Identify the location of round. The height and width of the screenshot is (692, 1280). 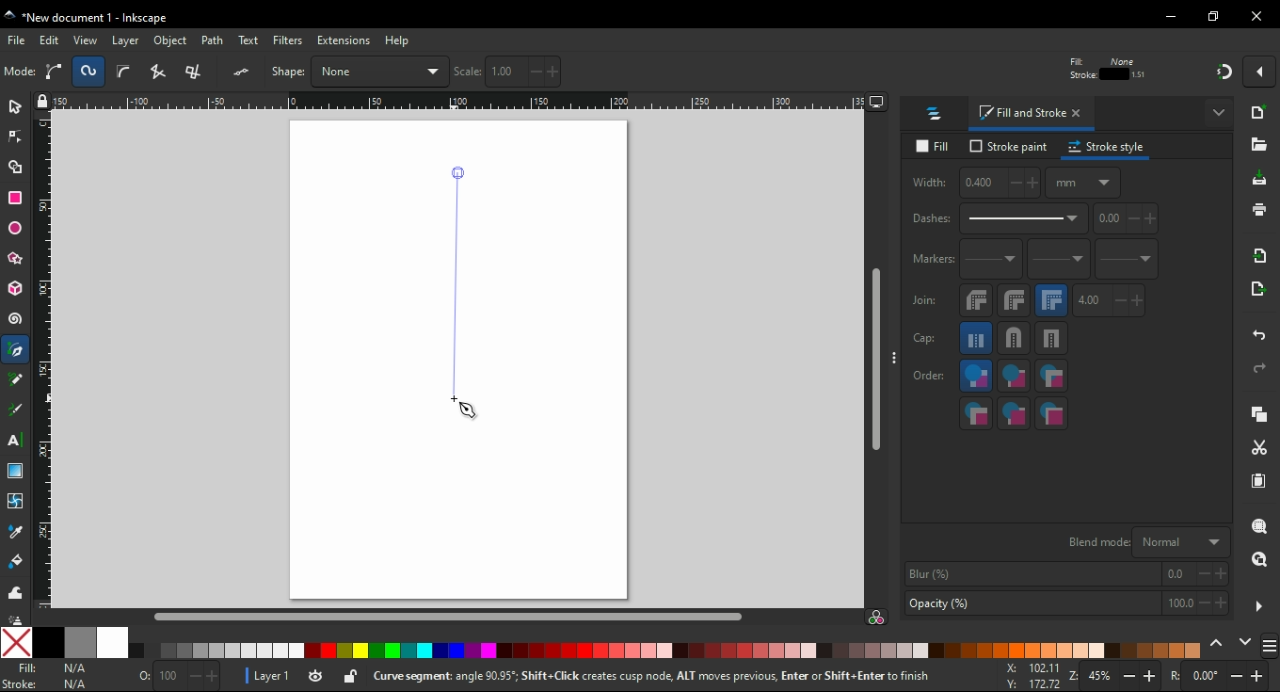
(1014, 300).